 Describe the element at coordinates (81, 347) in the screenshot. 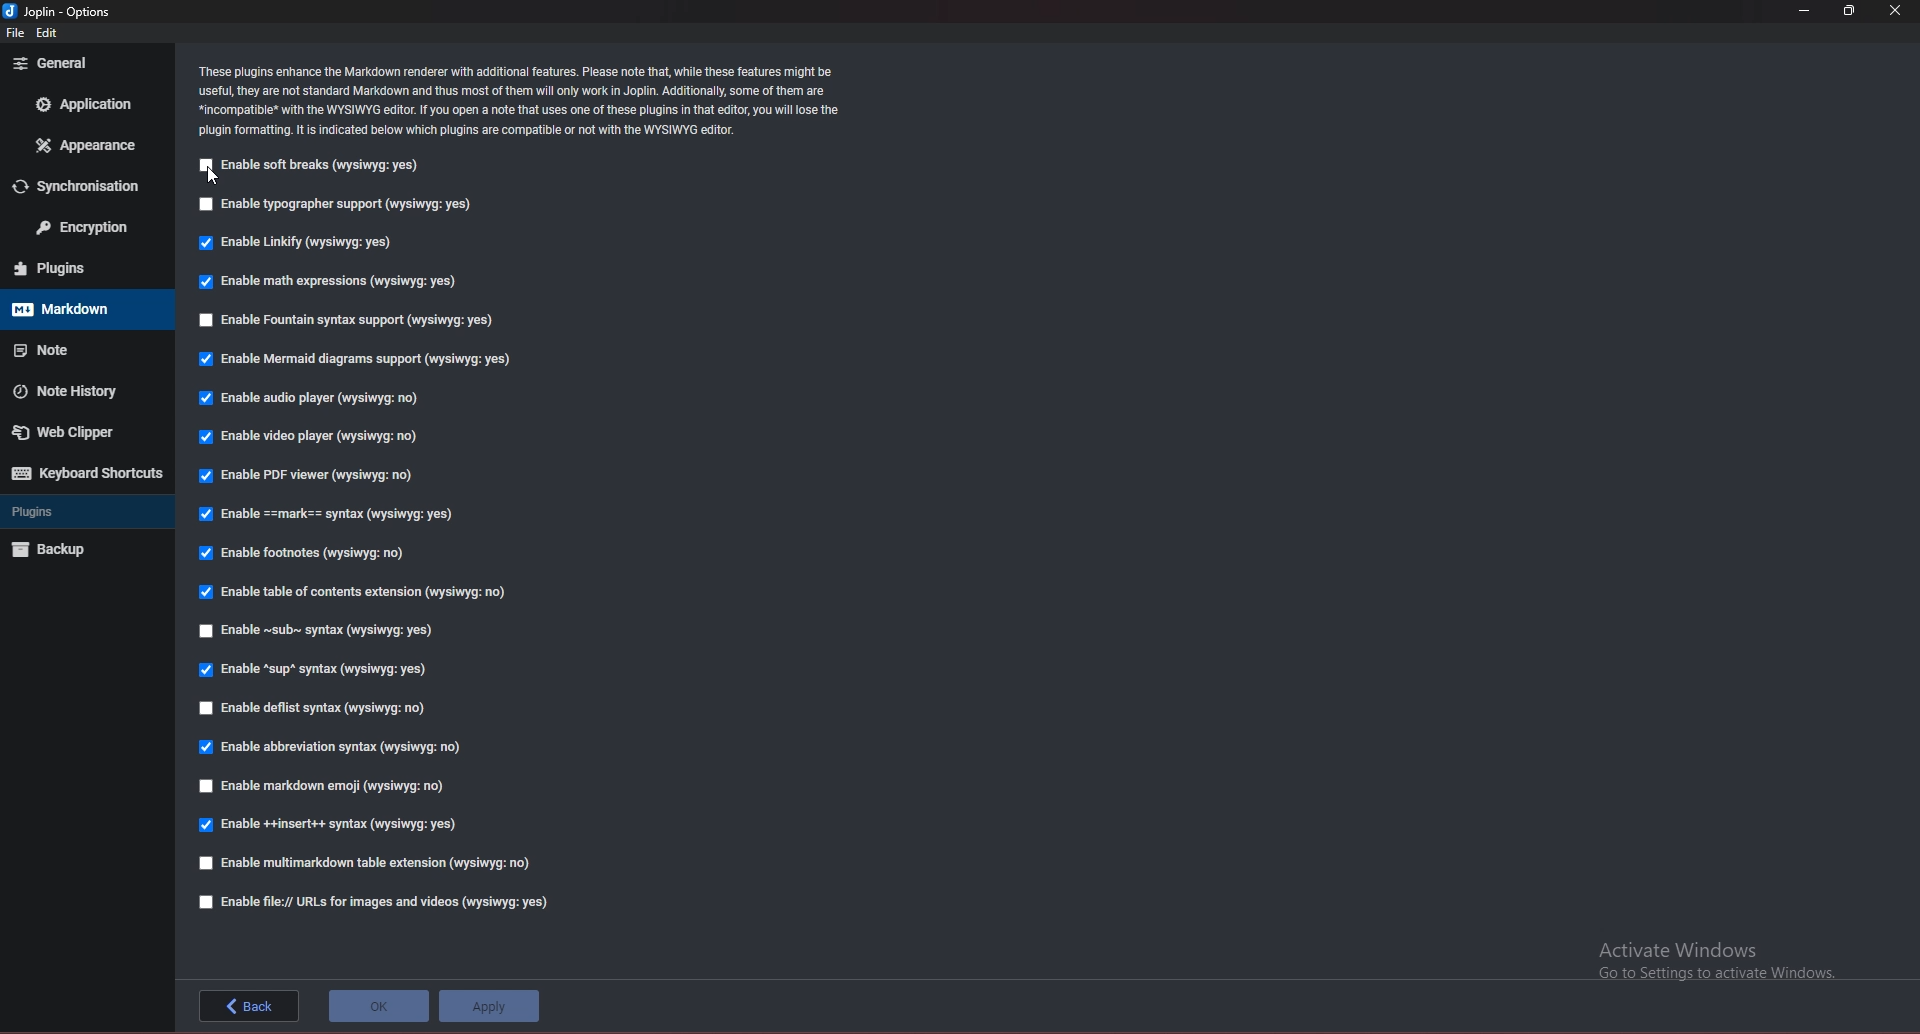

I see `note` at that location.